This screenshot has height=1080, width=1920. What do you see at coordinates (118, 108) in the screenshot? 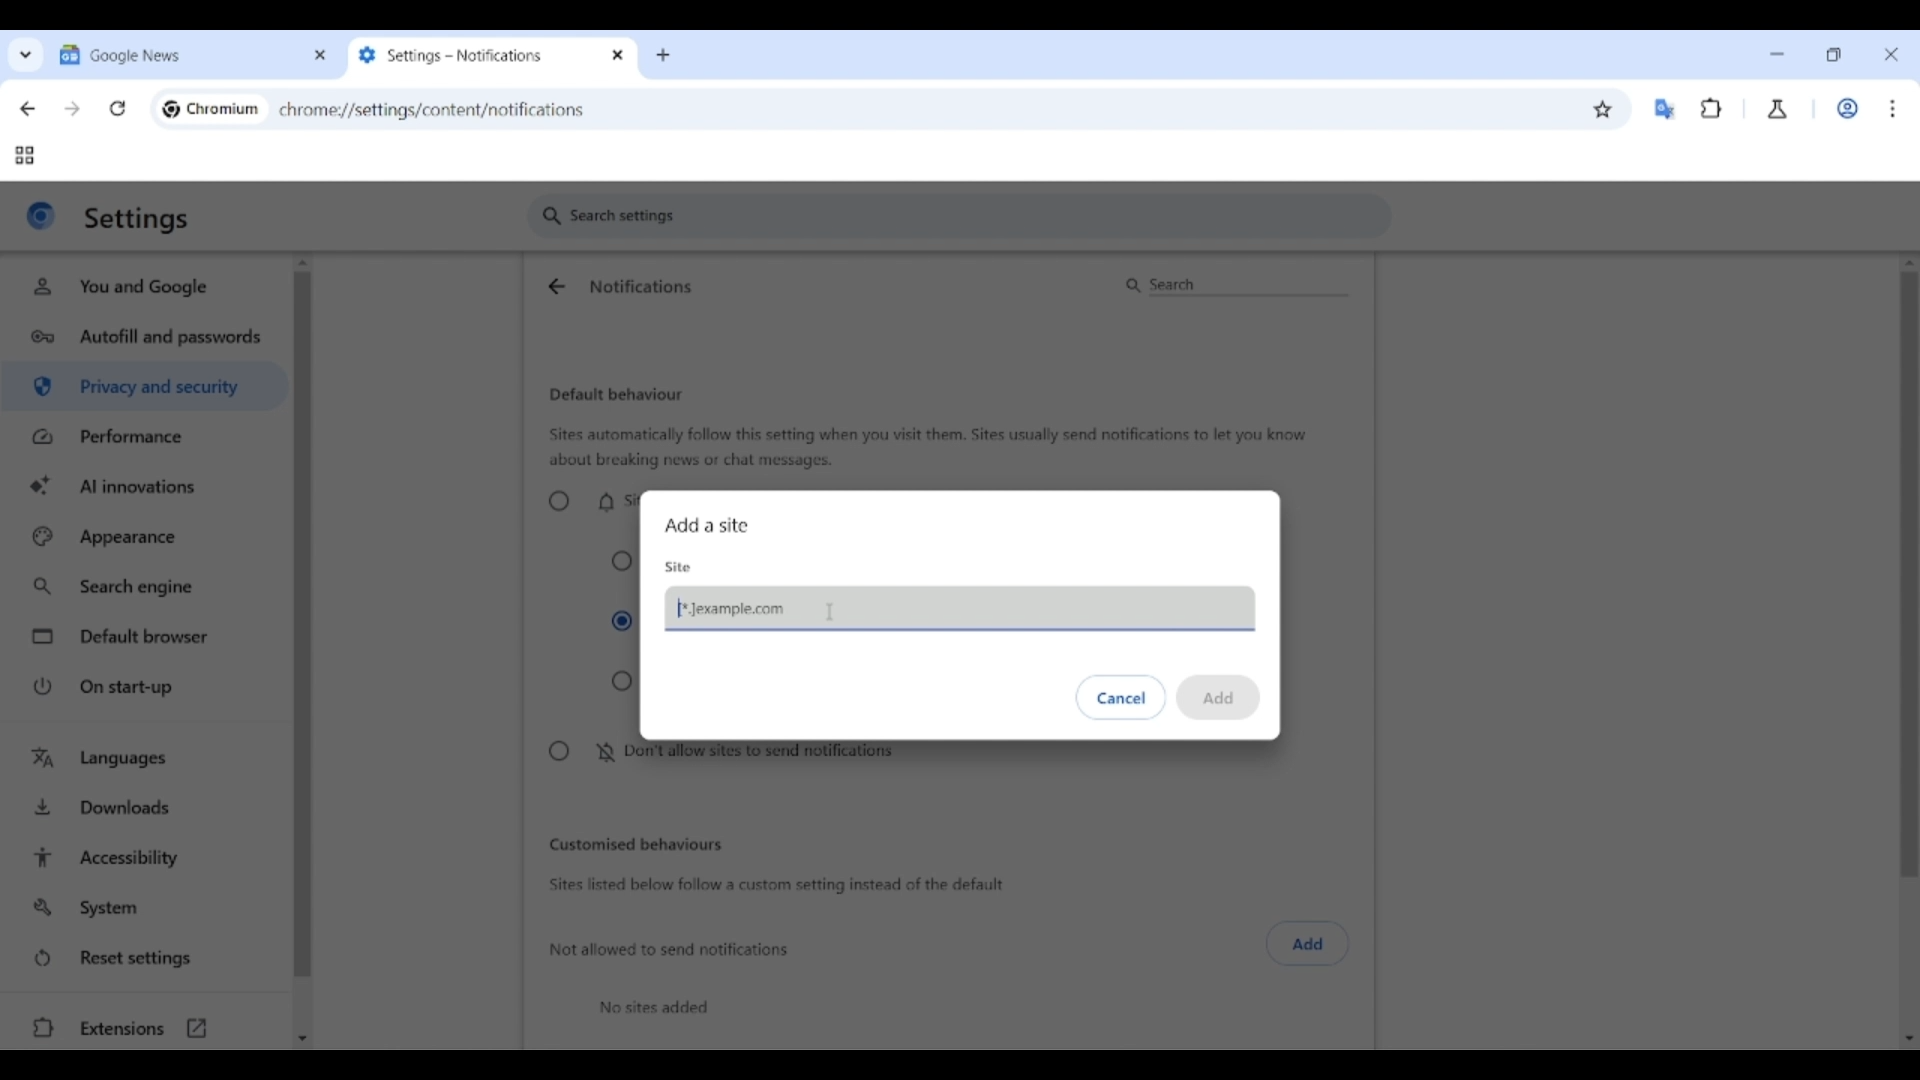
I see `Reload page` at bounding box center [118, 108].